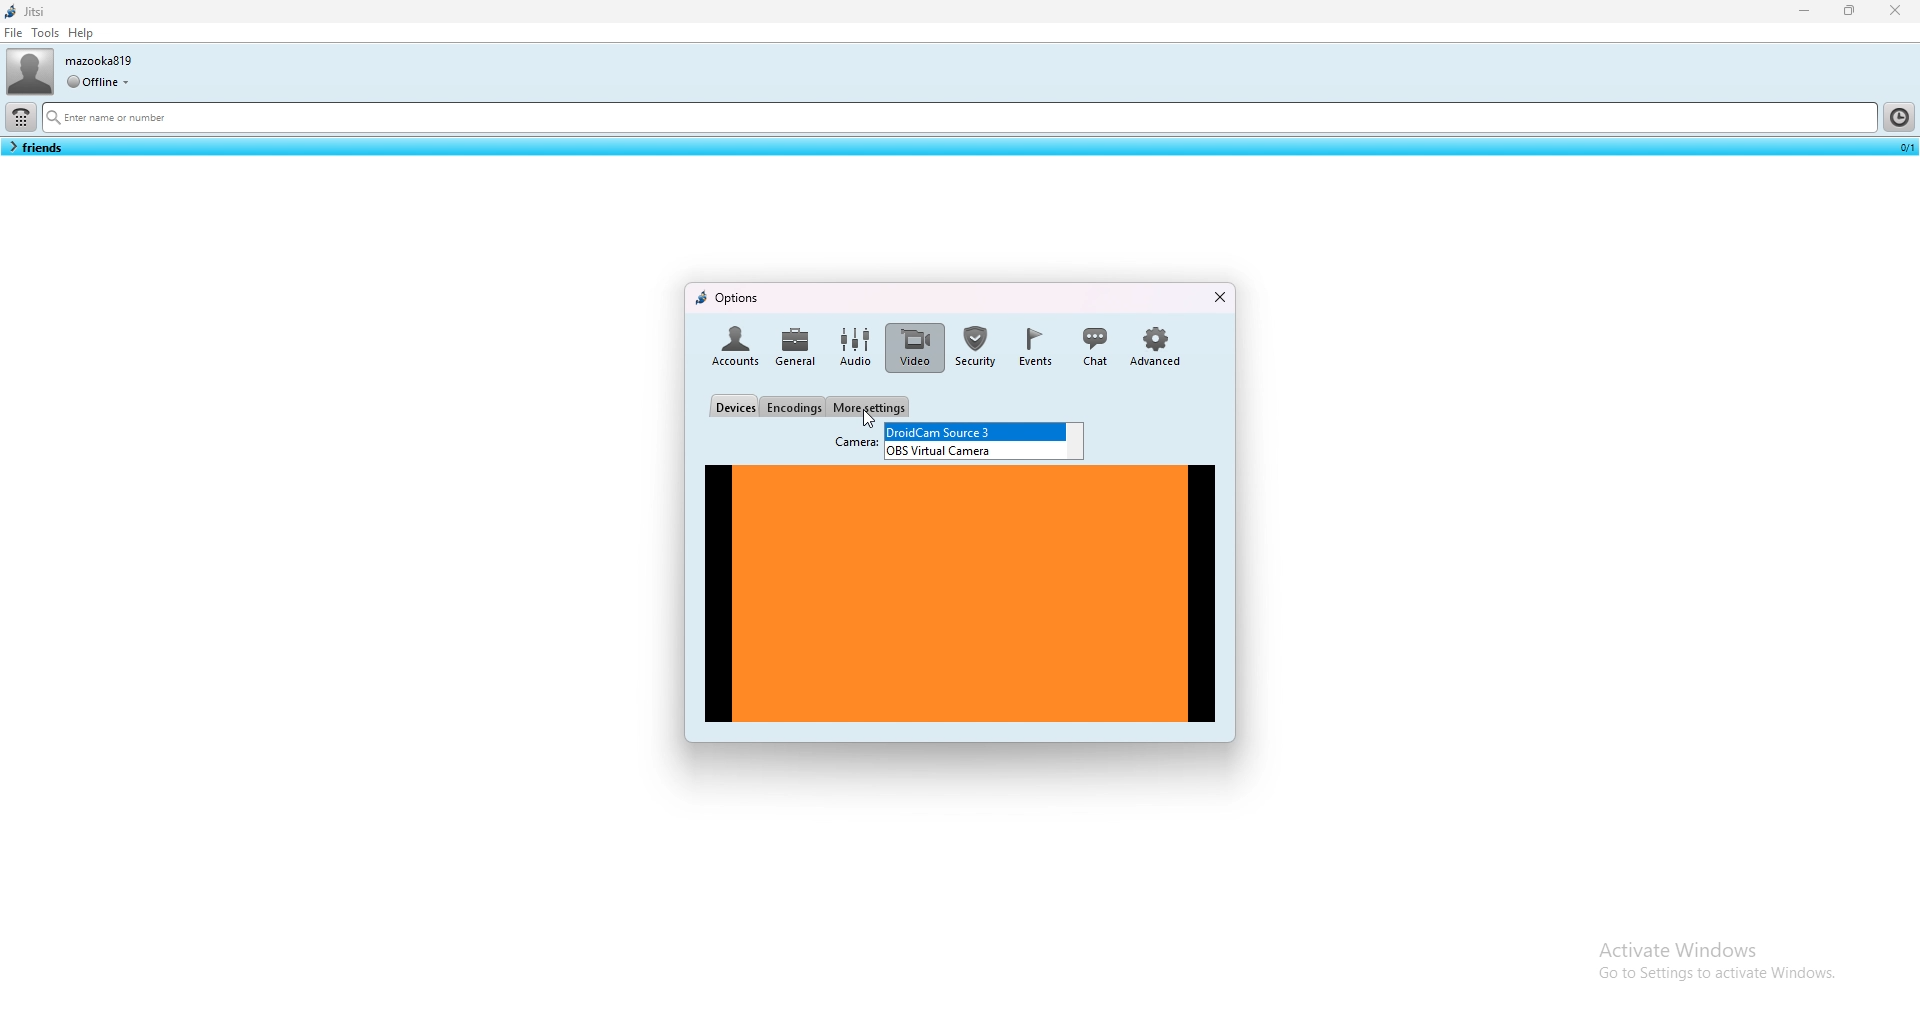 This screenshot has width=1920, height=1030. Describe the element at coordinates (45, 32) in the screenshot. I see `tools` at that location.